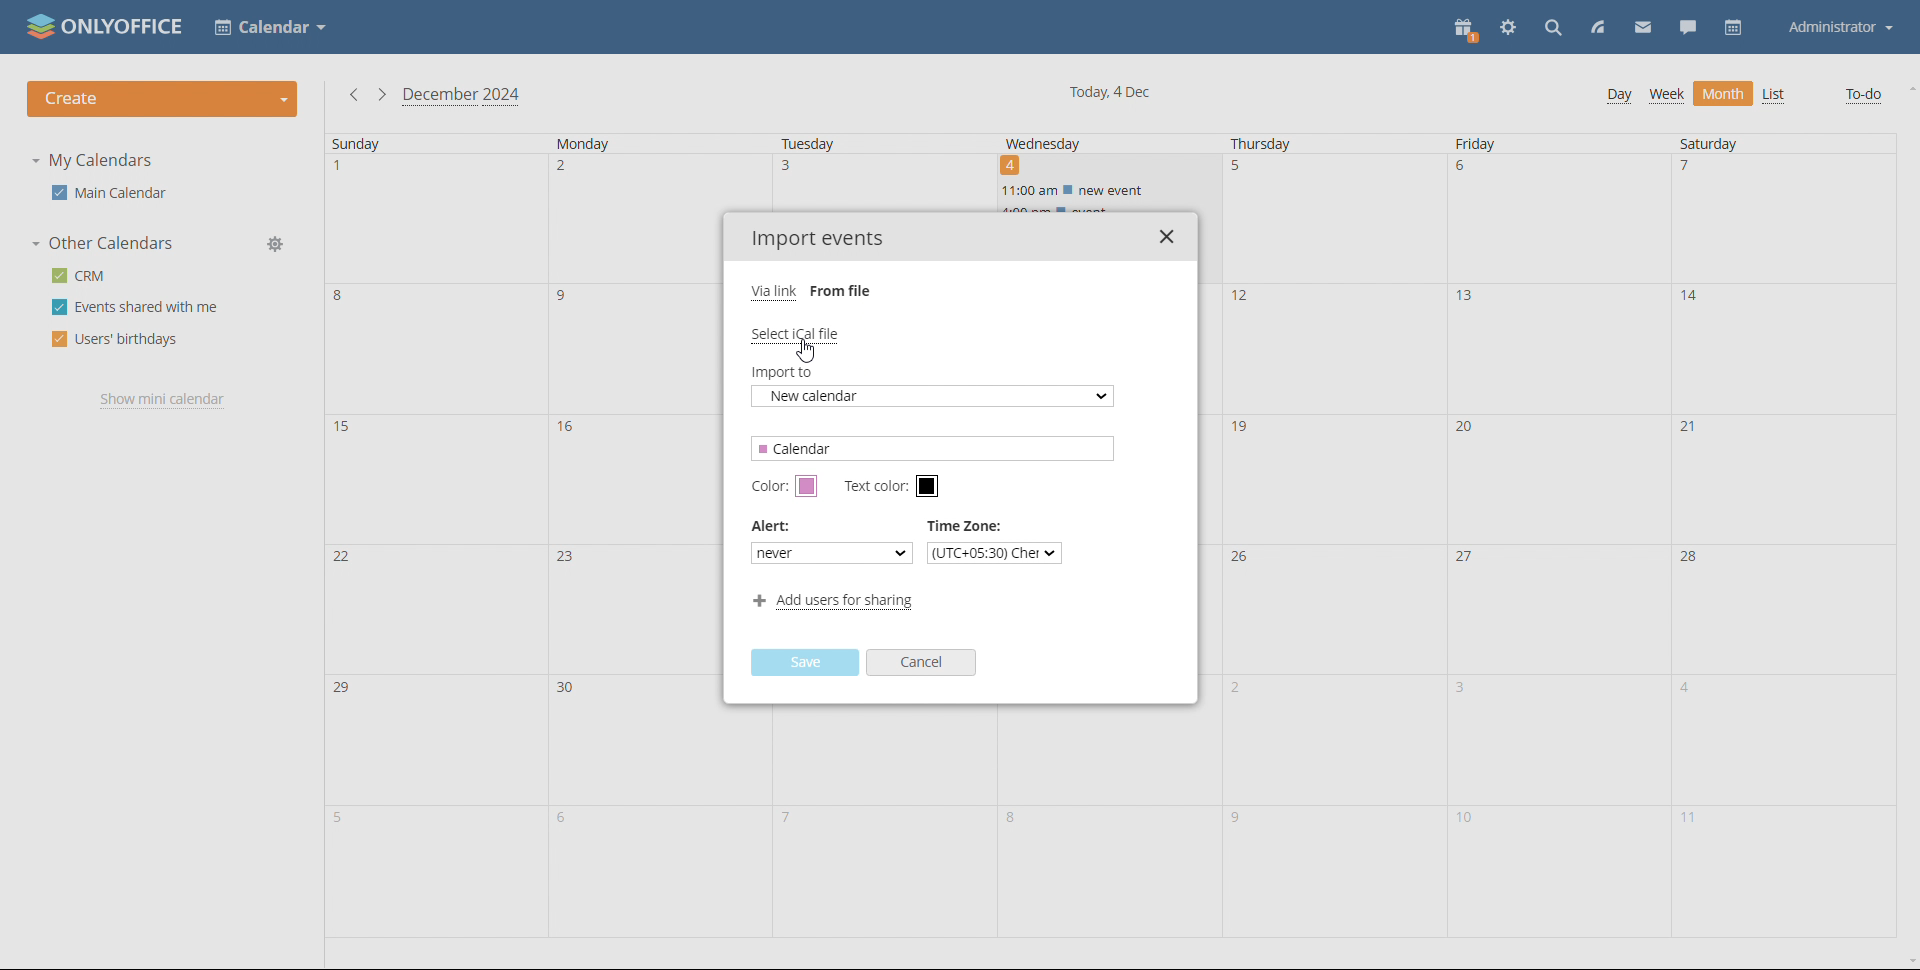 The image size is (1920, 970). What do you see at coordinates (805, 663) in the screenshot?
I see `save` at bounding box center [805, 663].